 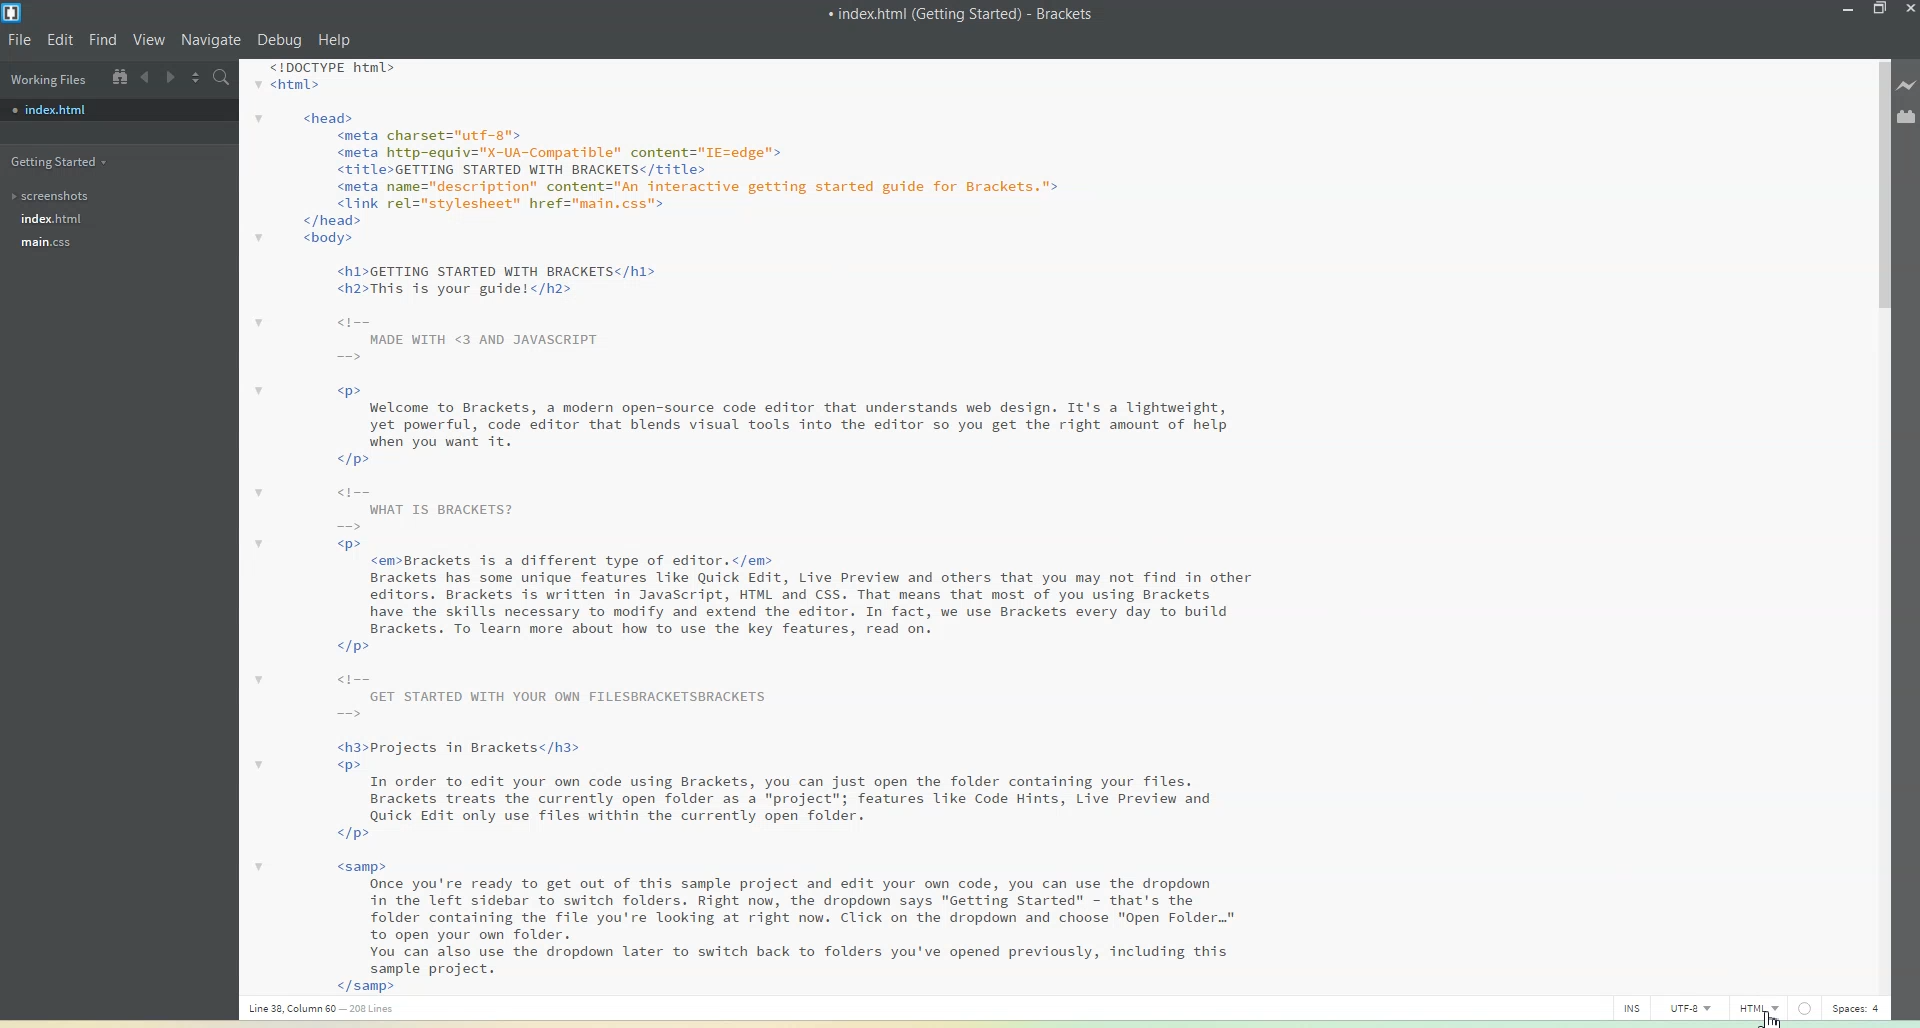 What do you see at coordinates (118, 110) in the screenshot?
I see `Index.html` at bounding box center [118, 110].